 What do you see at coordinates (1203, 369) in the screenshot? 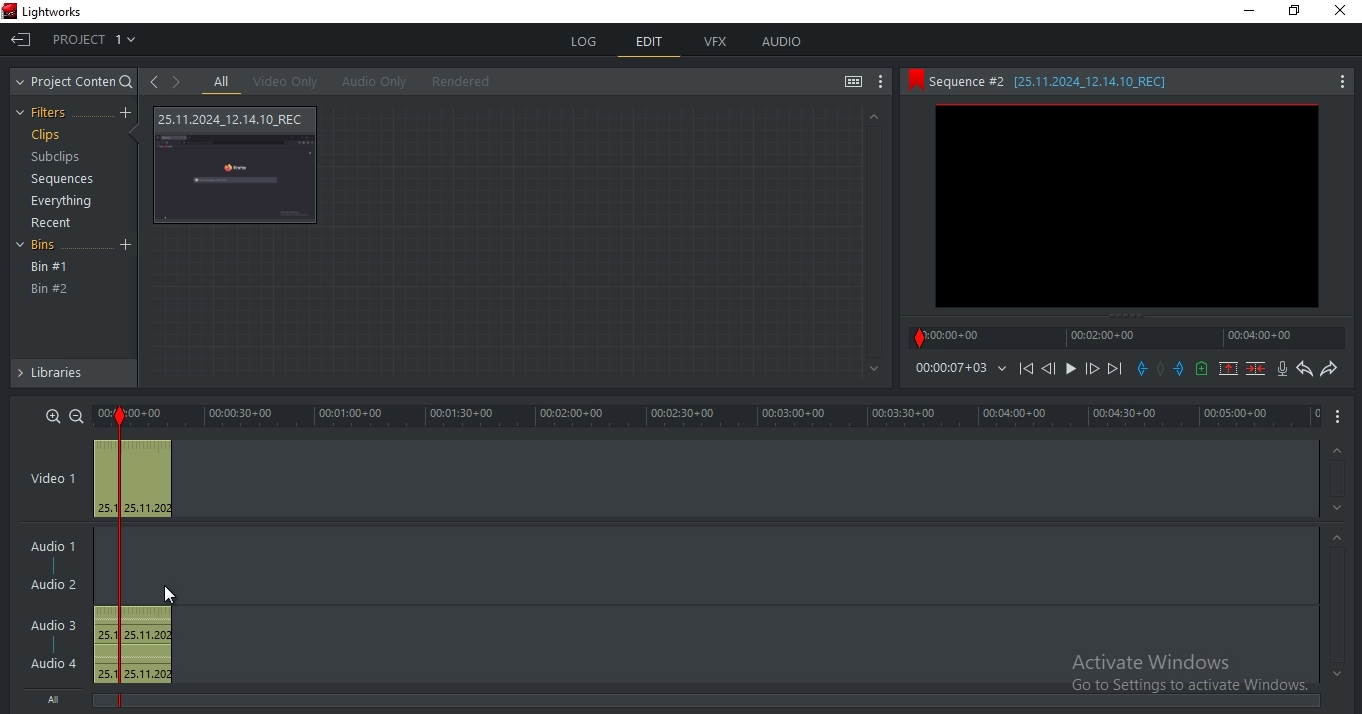
I see `add a cue` at bounding box center [1203, 369].